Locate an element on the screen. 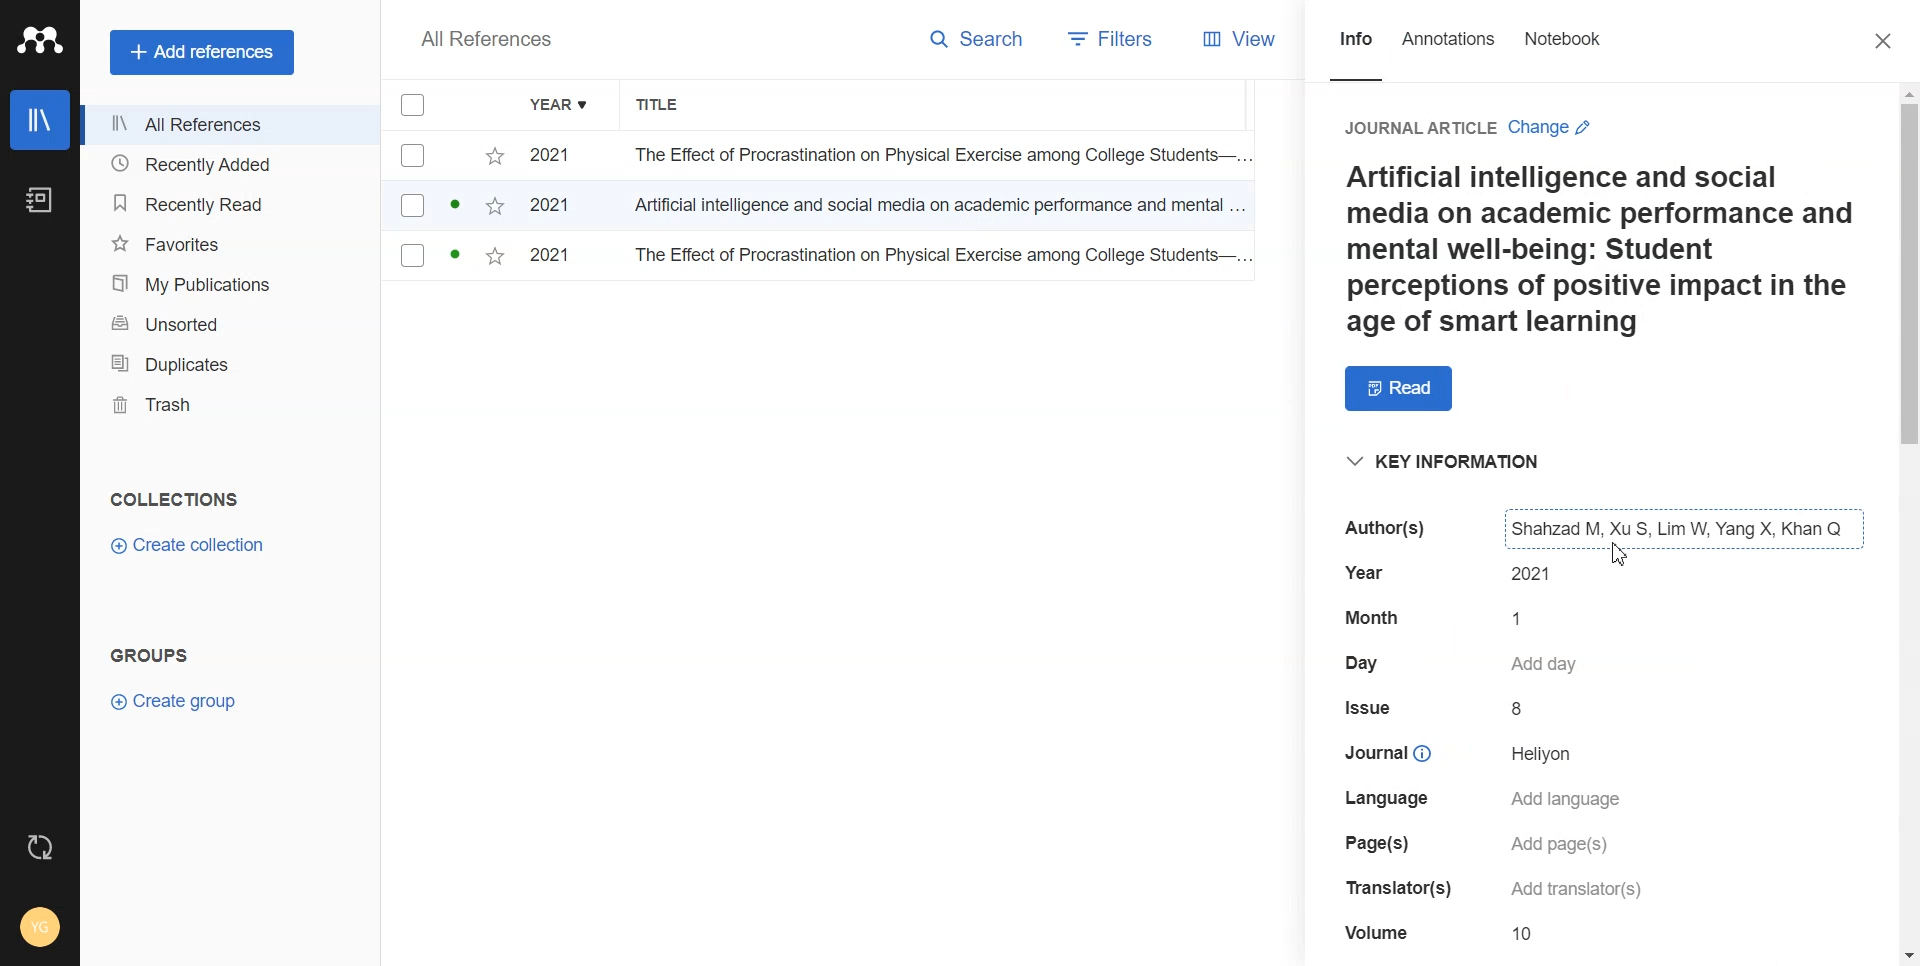  The Effect of Procrastination on Physical Exercise among College Students... is located at coordinates (933, 157).